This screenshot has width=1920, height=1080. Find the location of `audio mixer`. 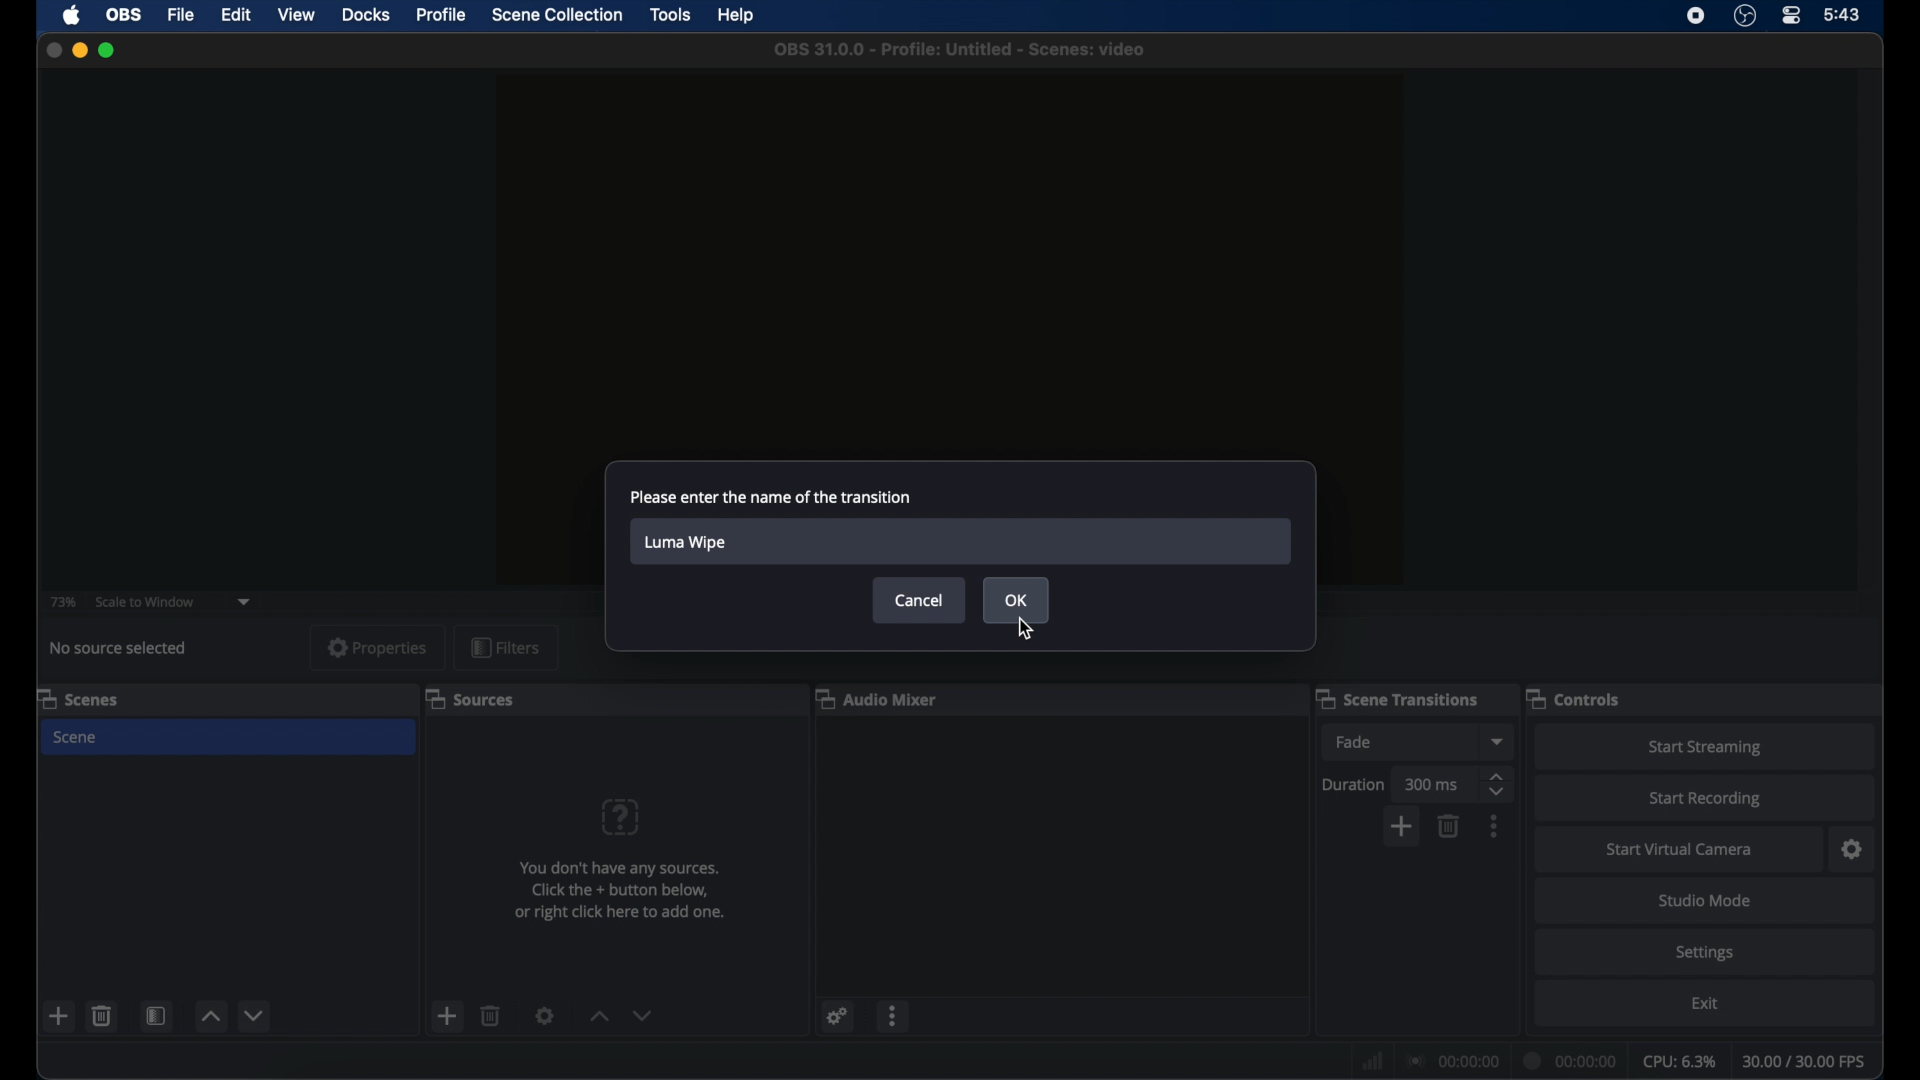

audio mixer is located at coordinates (877, 698).